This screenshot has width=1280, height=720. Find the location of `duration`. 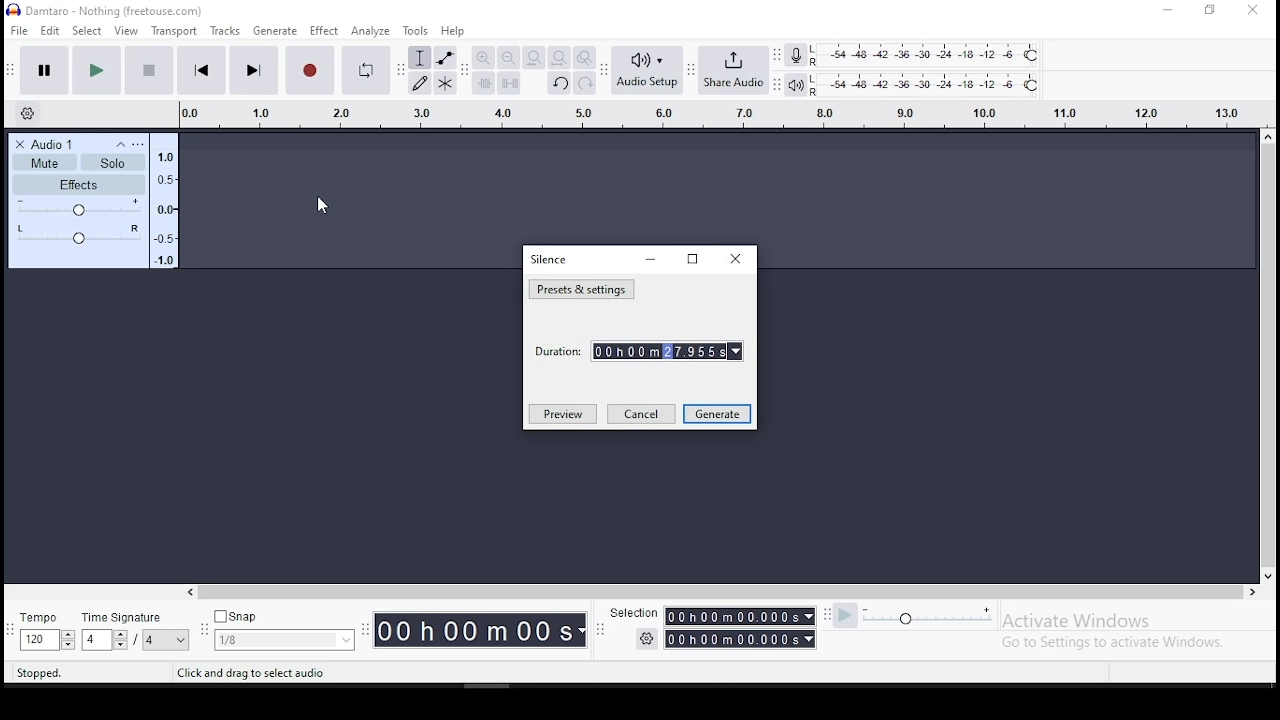

duration is located at coordinates (639, 349).